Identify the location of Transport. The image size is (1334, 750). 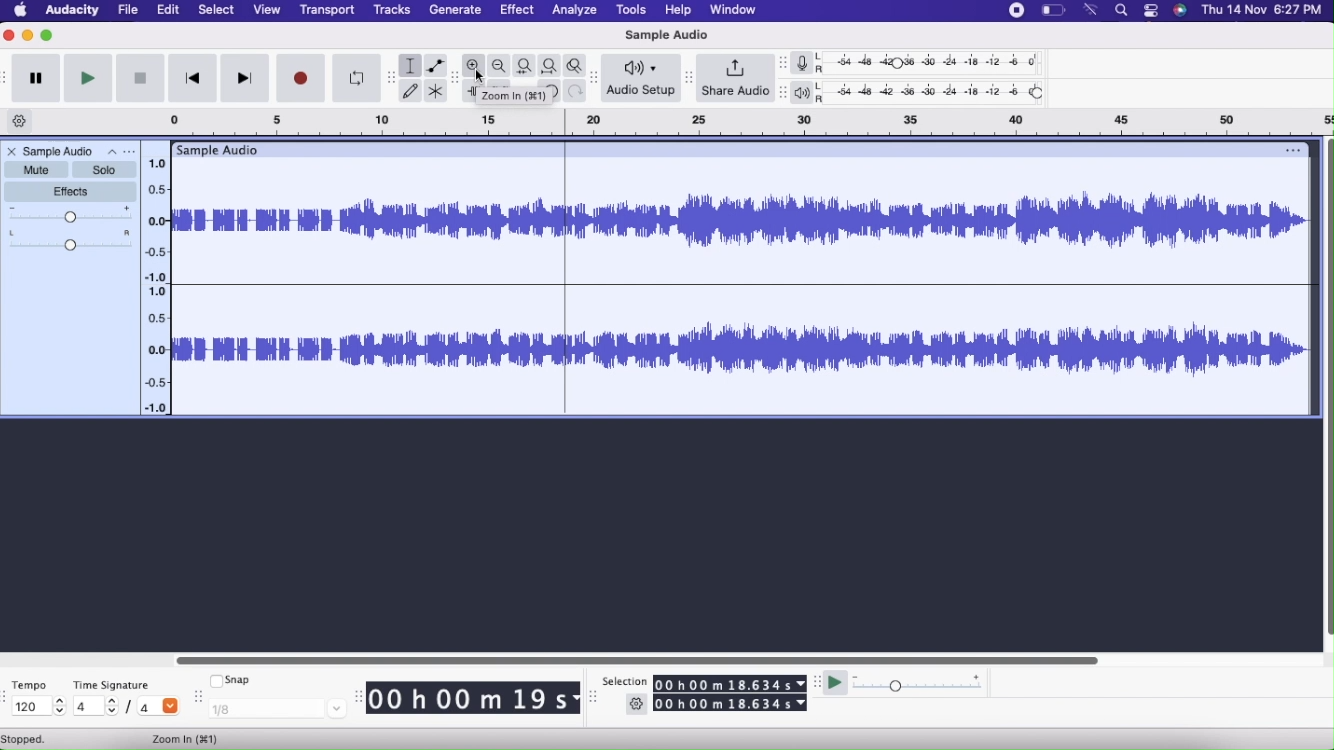
(328, 10).